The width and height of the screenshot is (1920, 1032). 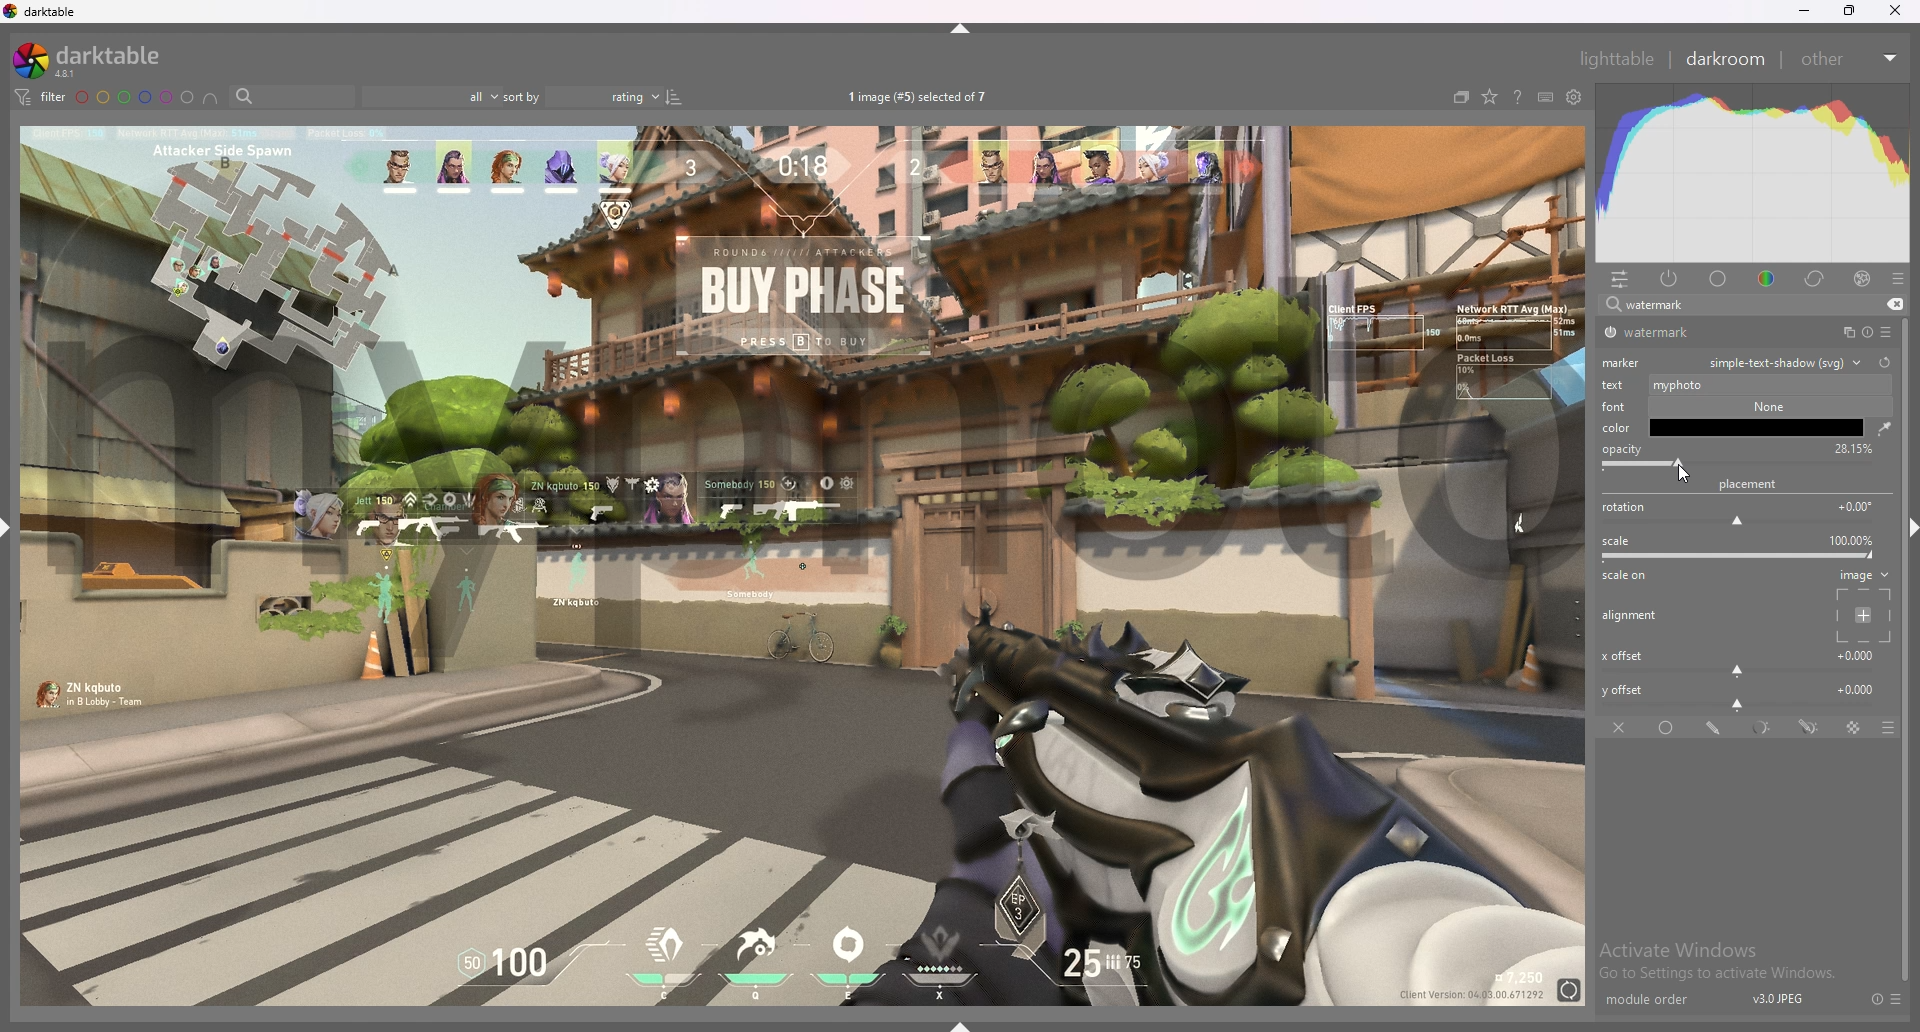 I want to click on correct, so click(x=1816, y=278).